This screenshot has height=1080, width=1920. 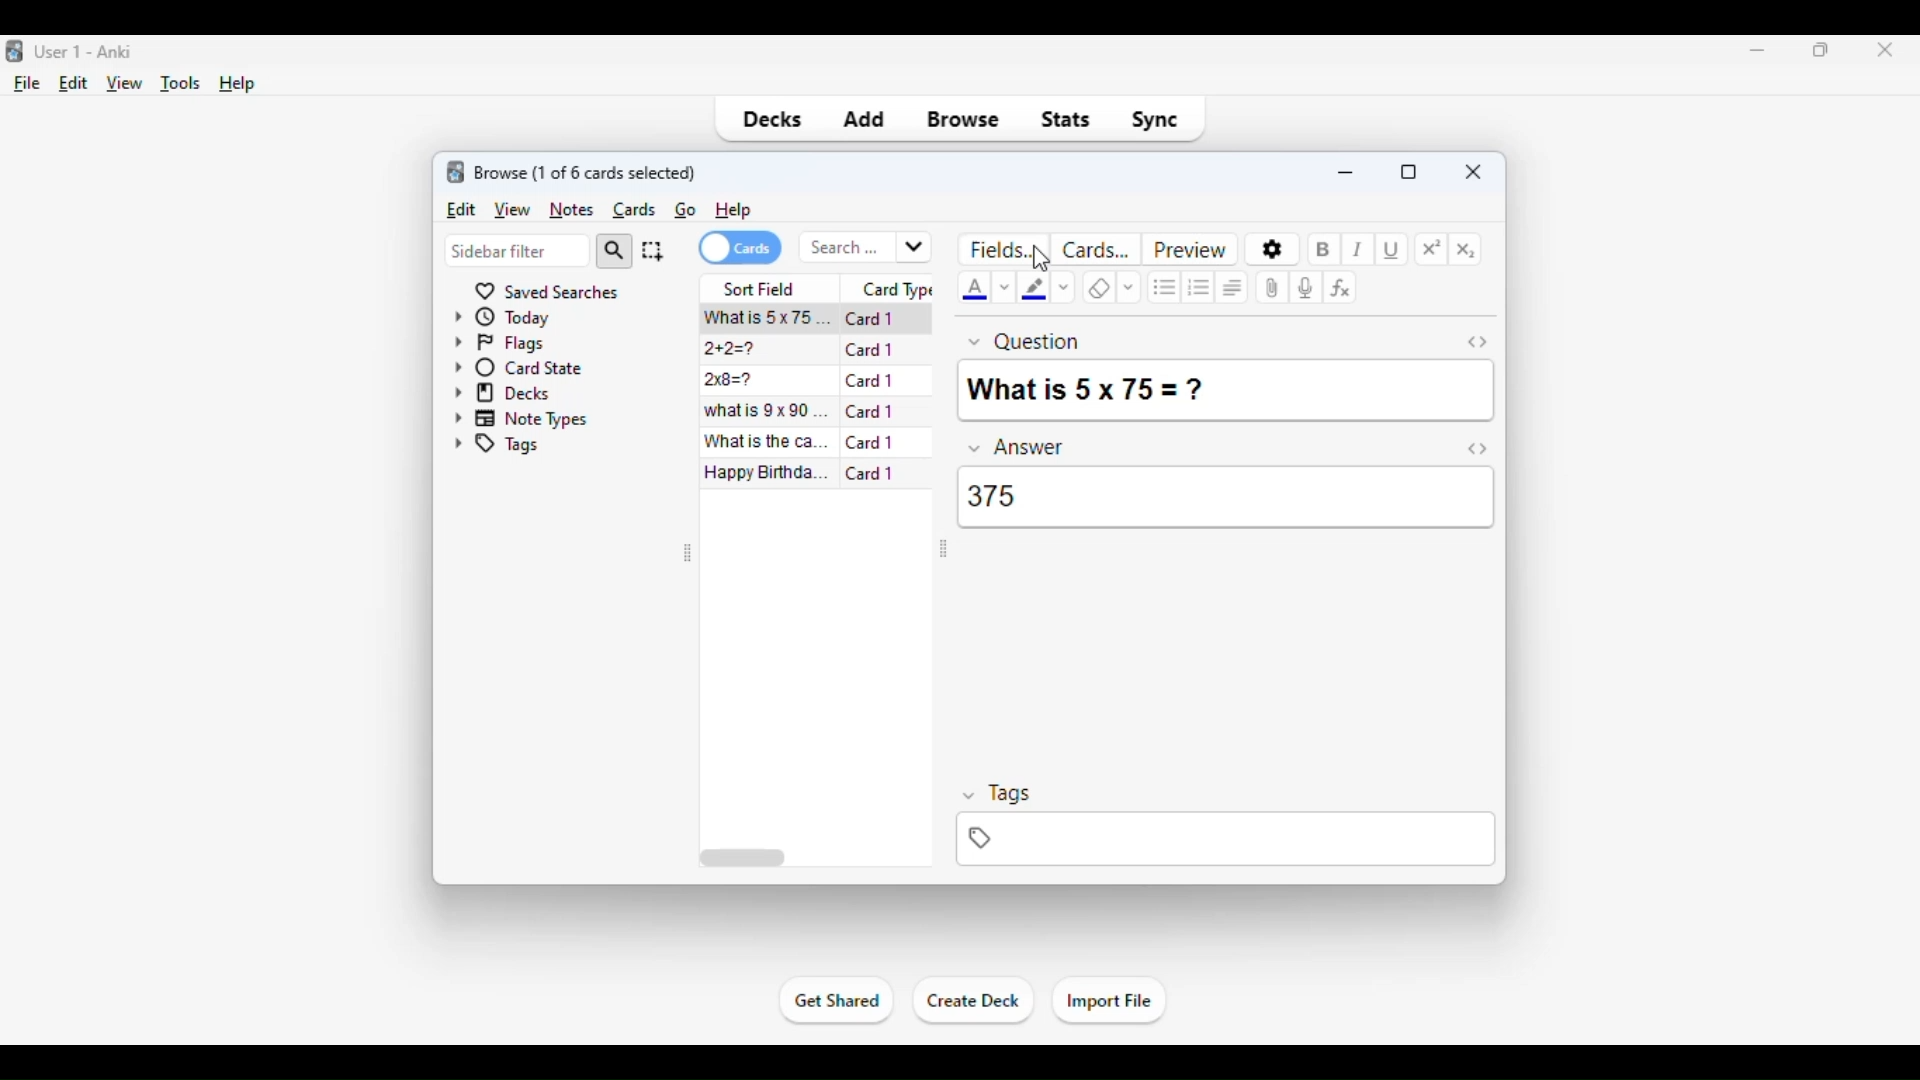 I want to click on create deck, so click(x=974, y=1001).